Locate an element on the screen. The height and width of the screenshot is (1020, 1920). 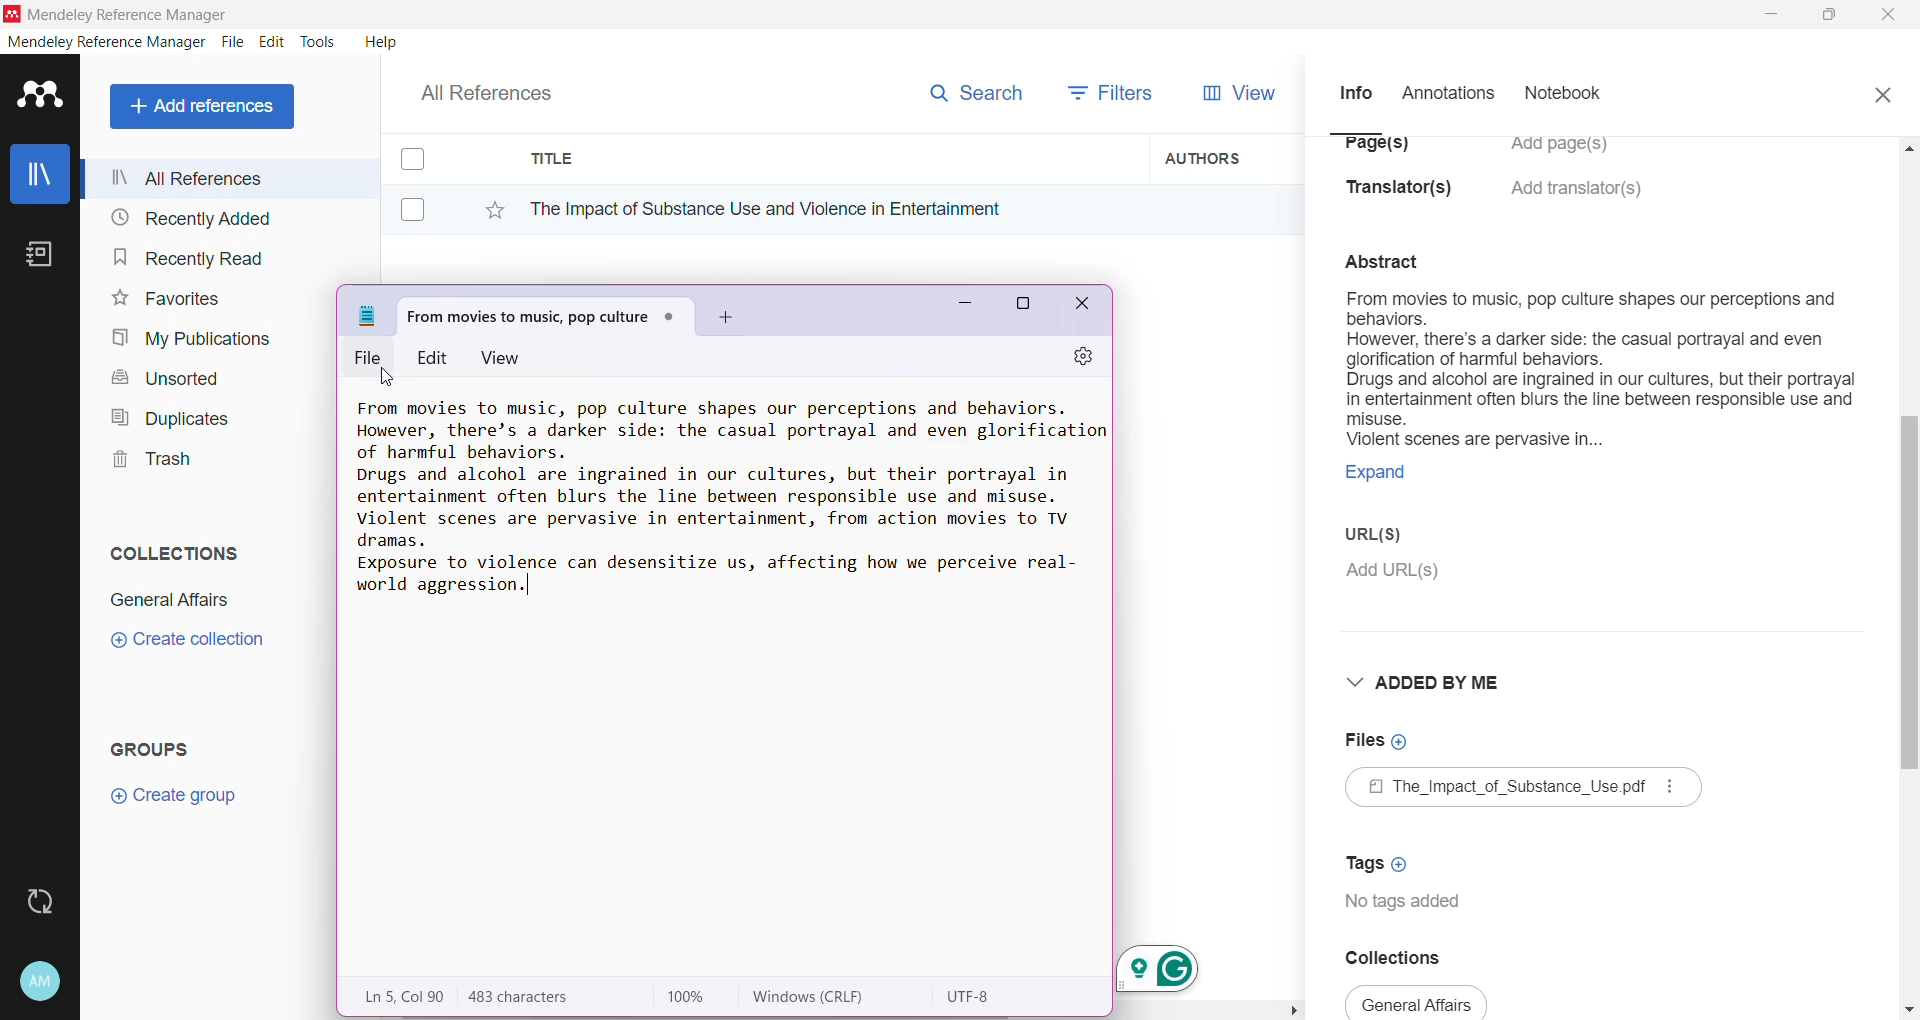
File is located at coordinates (233, 43).